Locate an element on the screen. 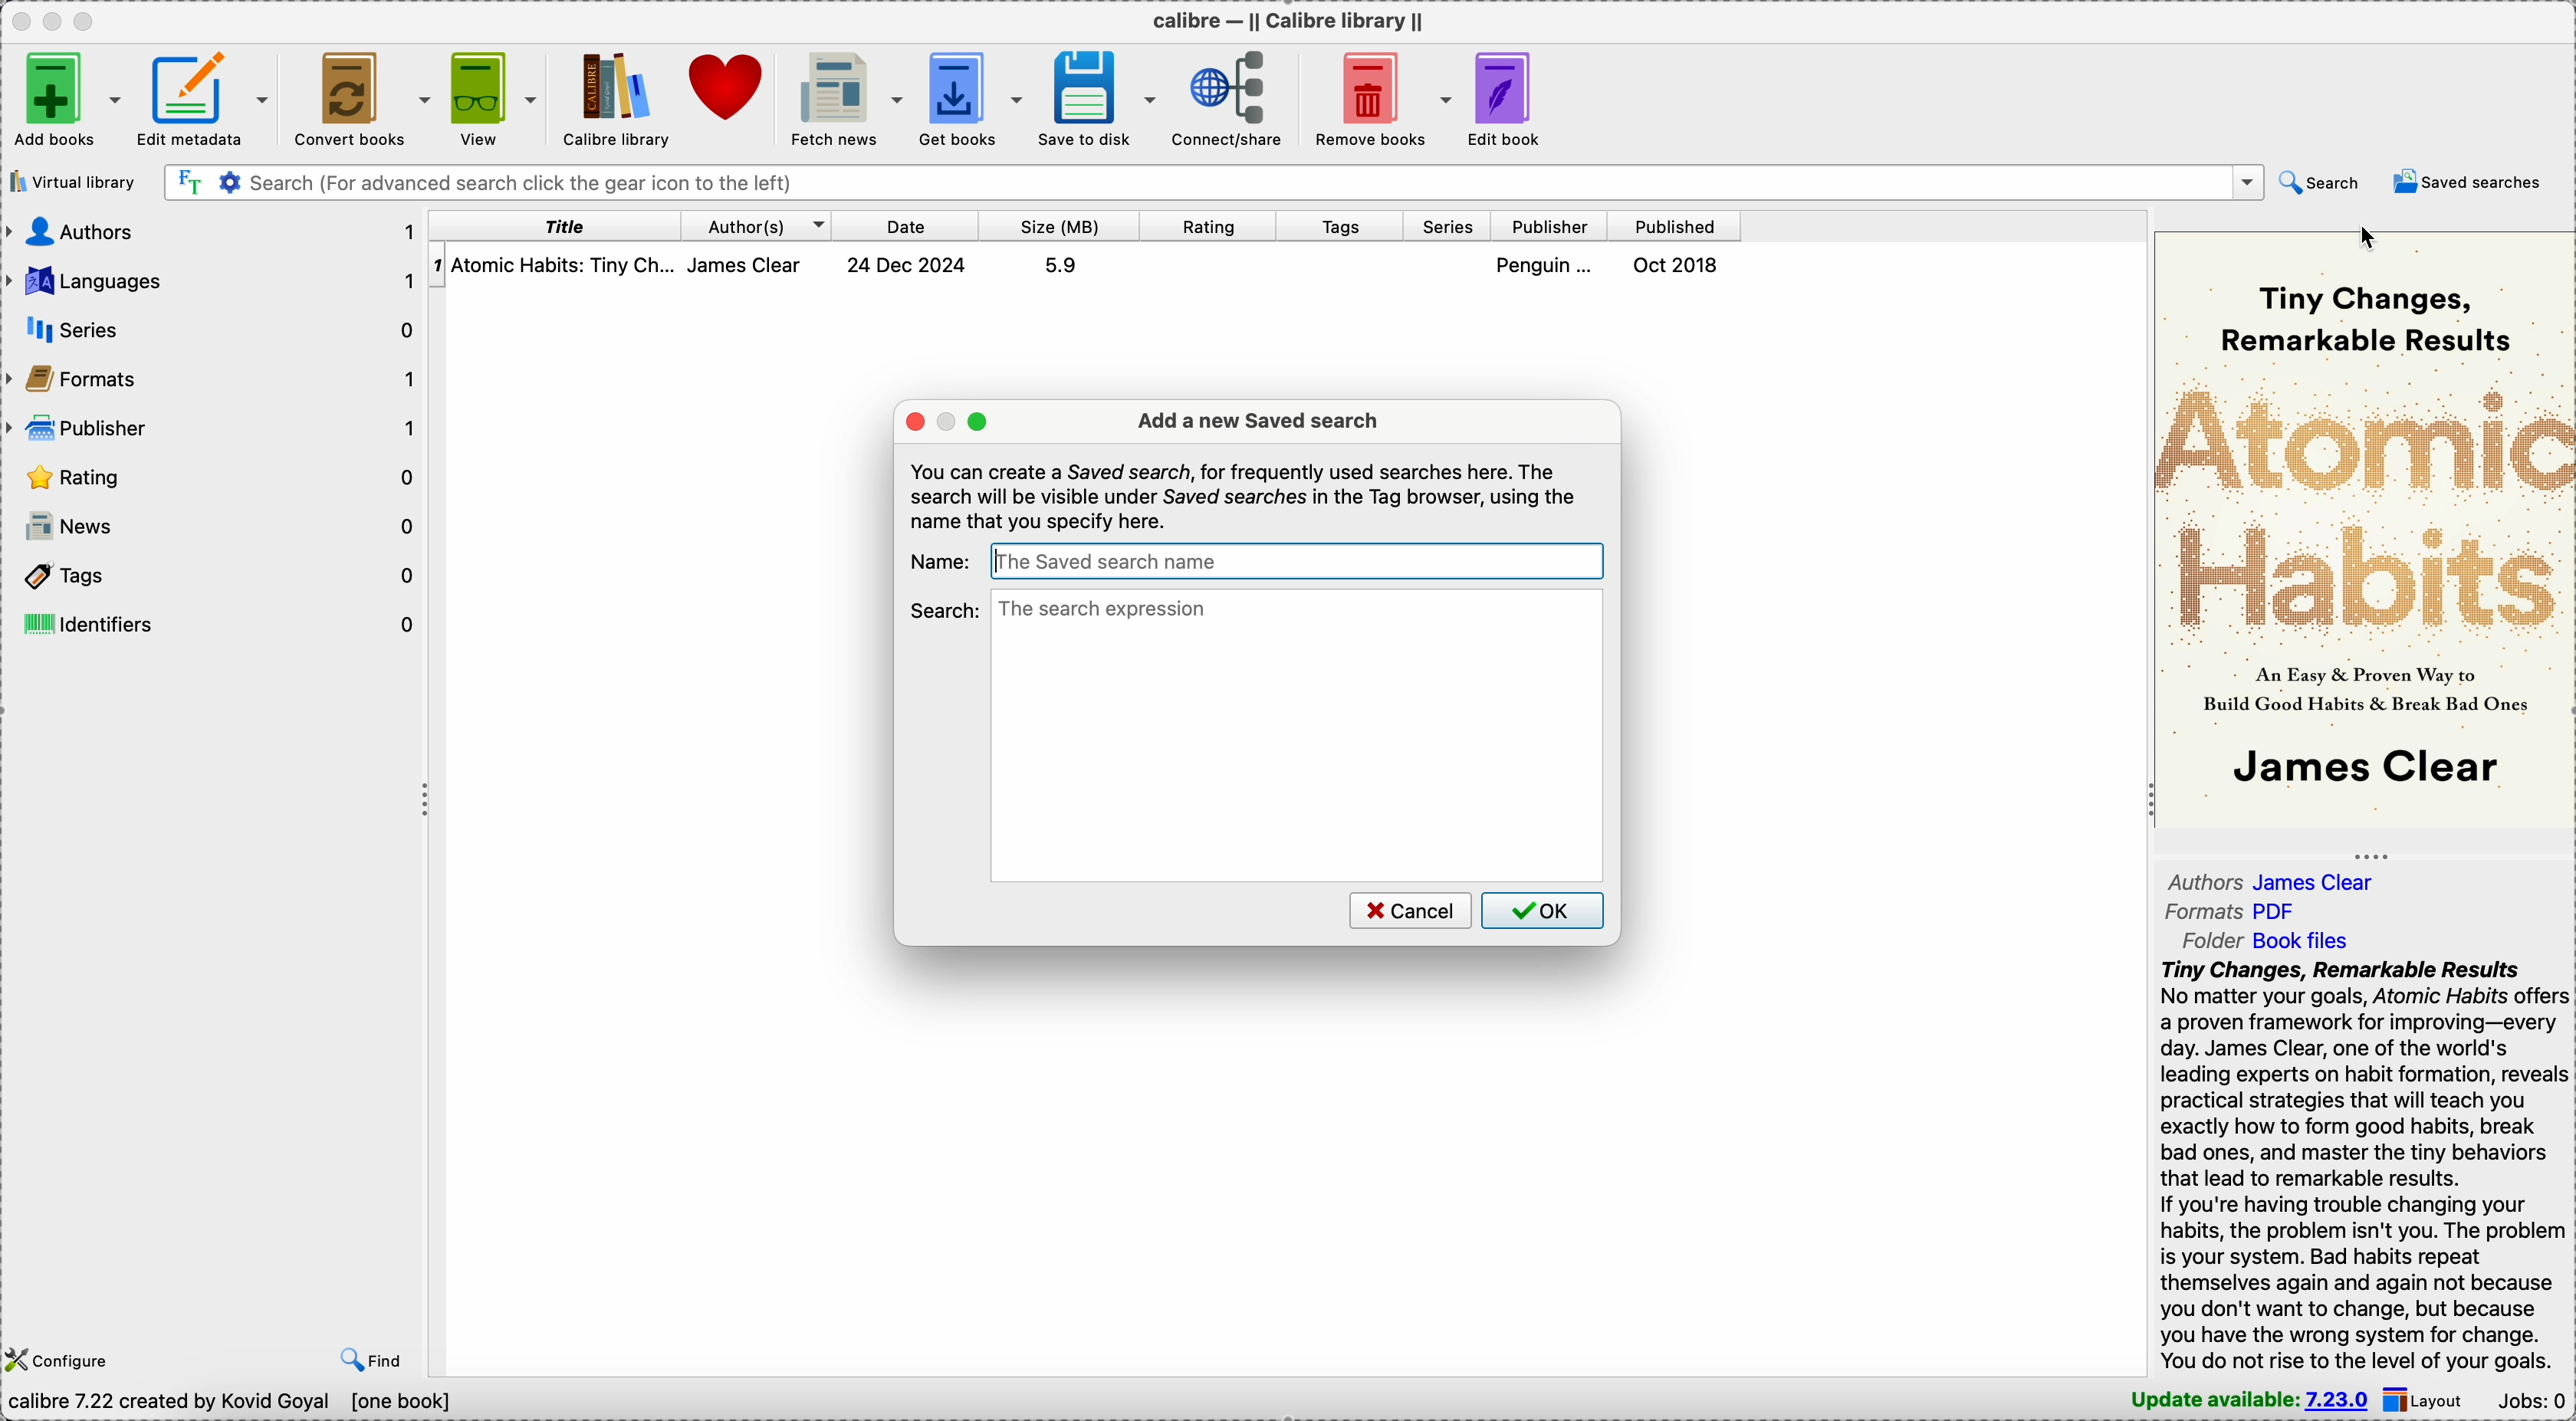 This screenshot has width=2576, height=1421. james clear is located at coordinates (756, 265).